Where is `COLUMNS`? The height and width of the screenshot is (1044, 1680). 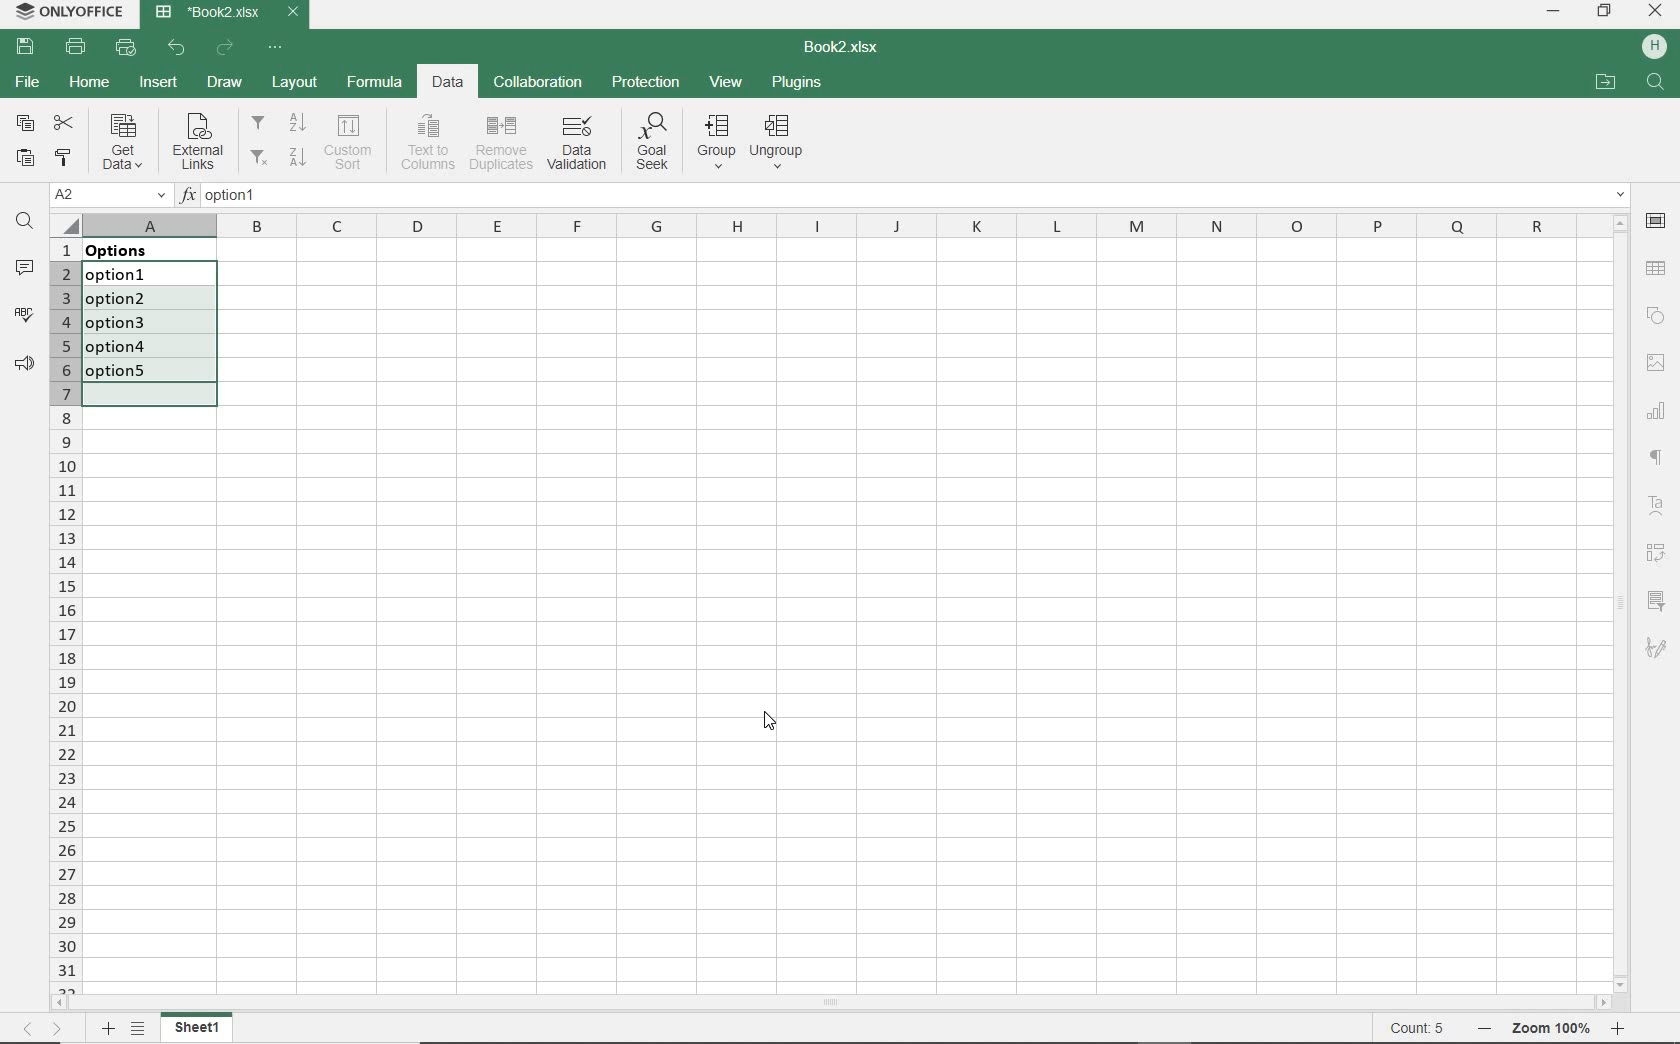
COLUMNS is located at coordinates (842, 224).